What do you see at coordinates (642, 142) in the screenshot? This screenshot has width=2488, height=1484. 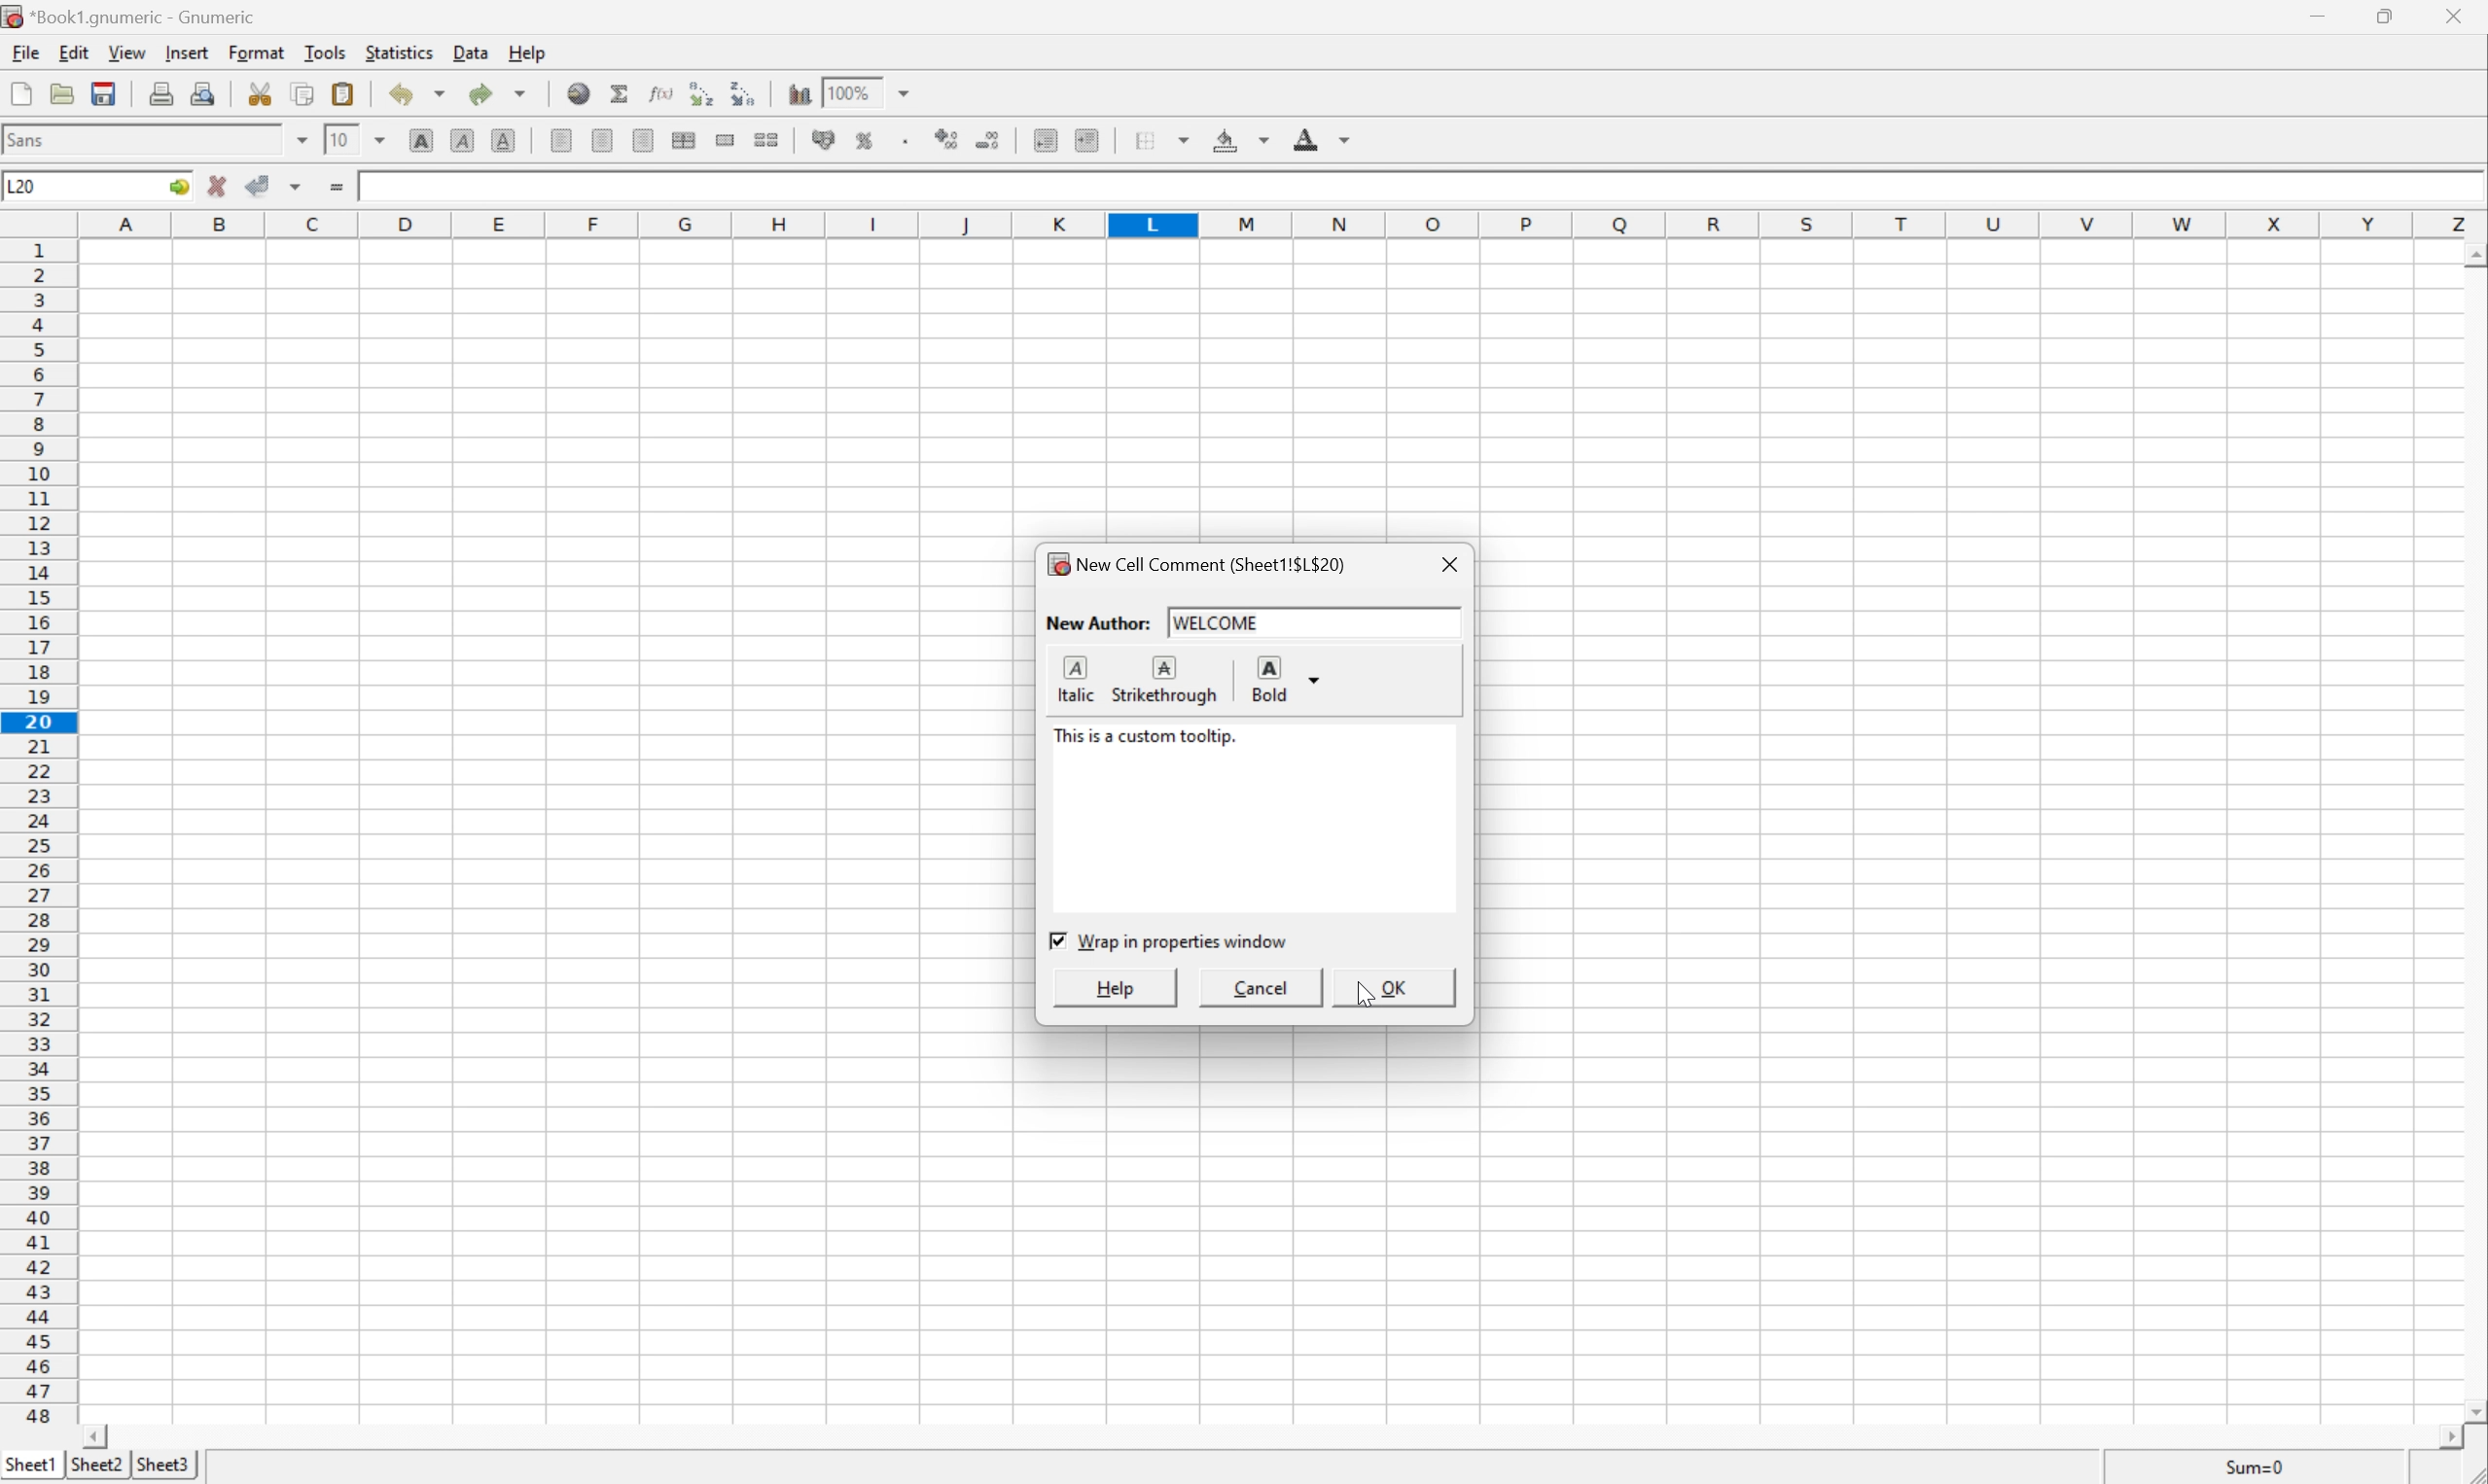 I see `Center Right` at bounding box center [642, 142].